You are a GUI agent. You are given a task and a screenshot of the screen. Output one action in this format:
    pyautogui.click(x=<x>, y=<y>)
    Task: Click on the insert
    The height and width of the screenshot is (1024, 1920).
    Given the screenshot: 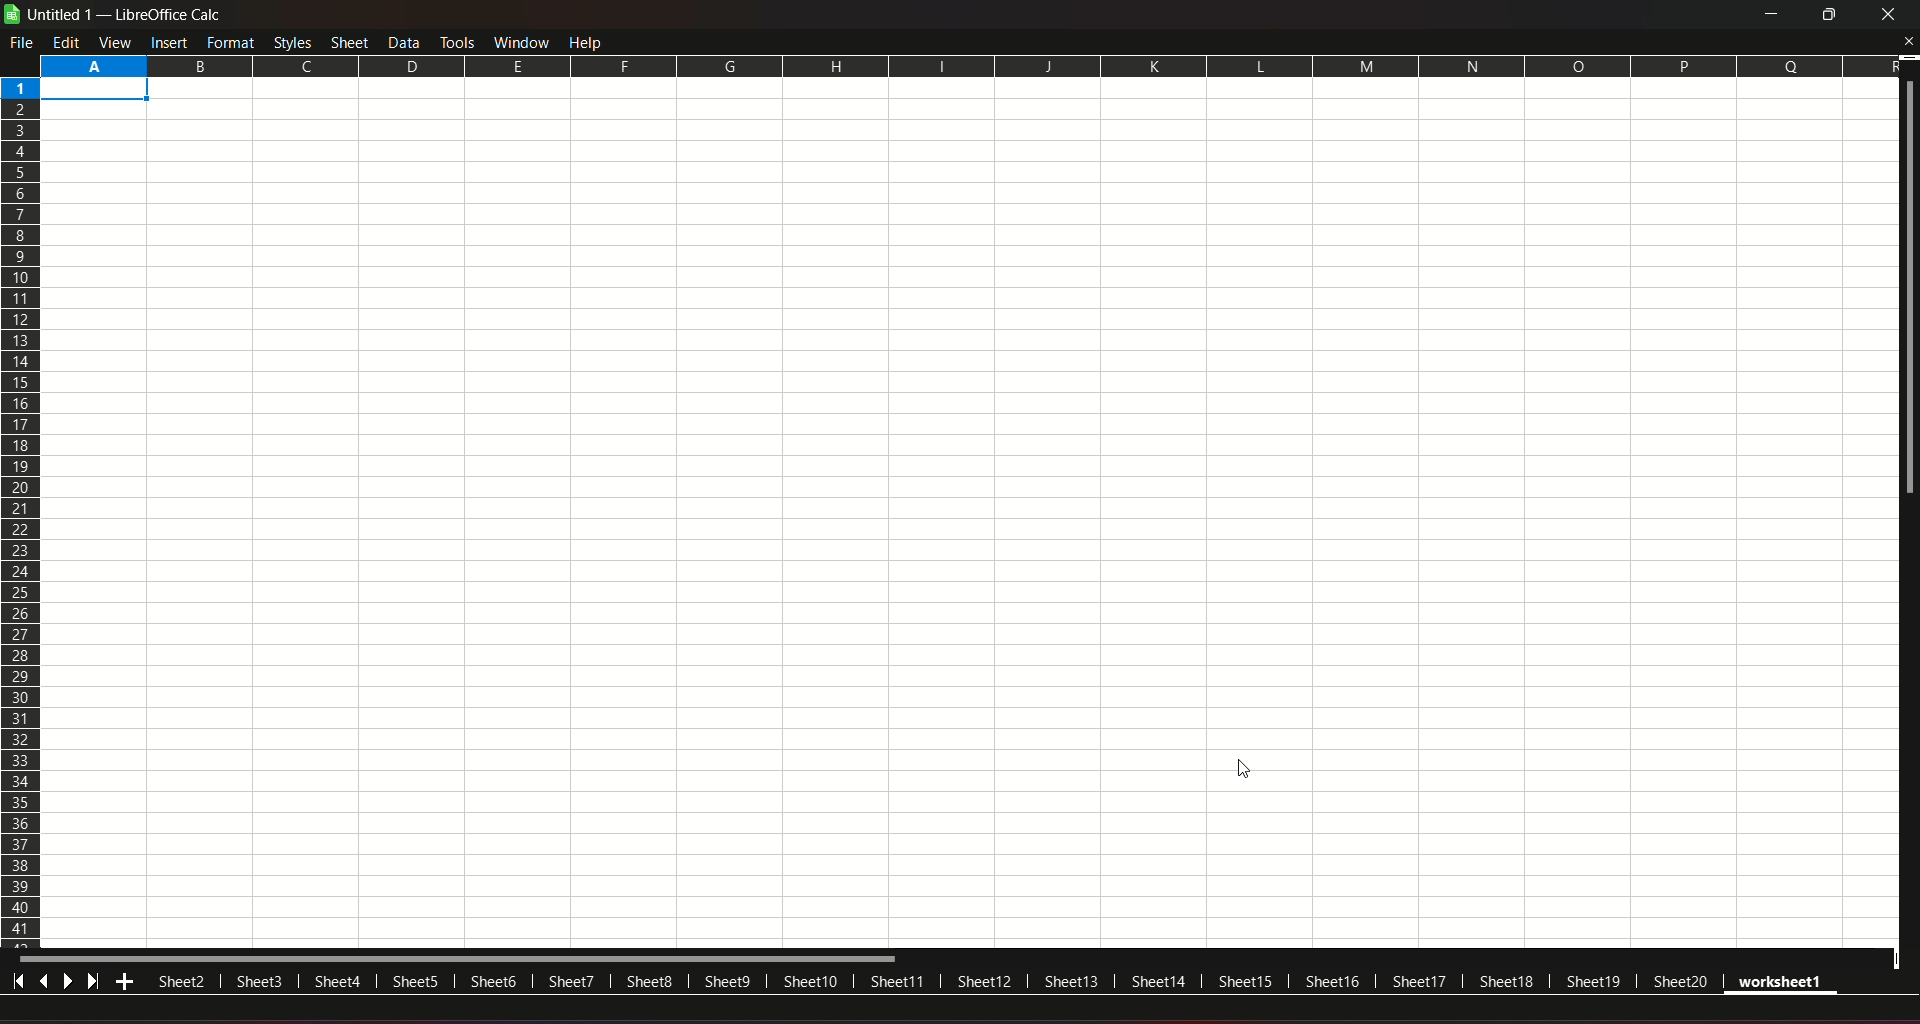 What is the action you would take?
    pyautogui.click(x=168, y=42)
    